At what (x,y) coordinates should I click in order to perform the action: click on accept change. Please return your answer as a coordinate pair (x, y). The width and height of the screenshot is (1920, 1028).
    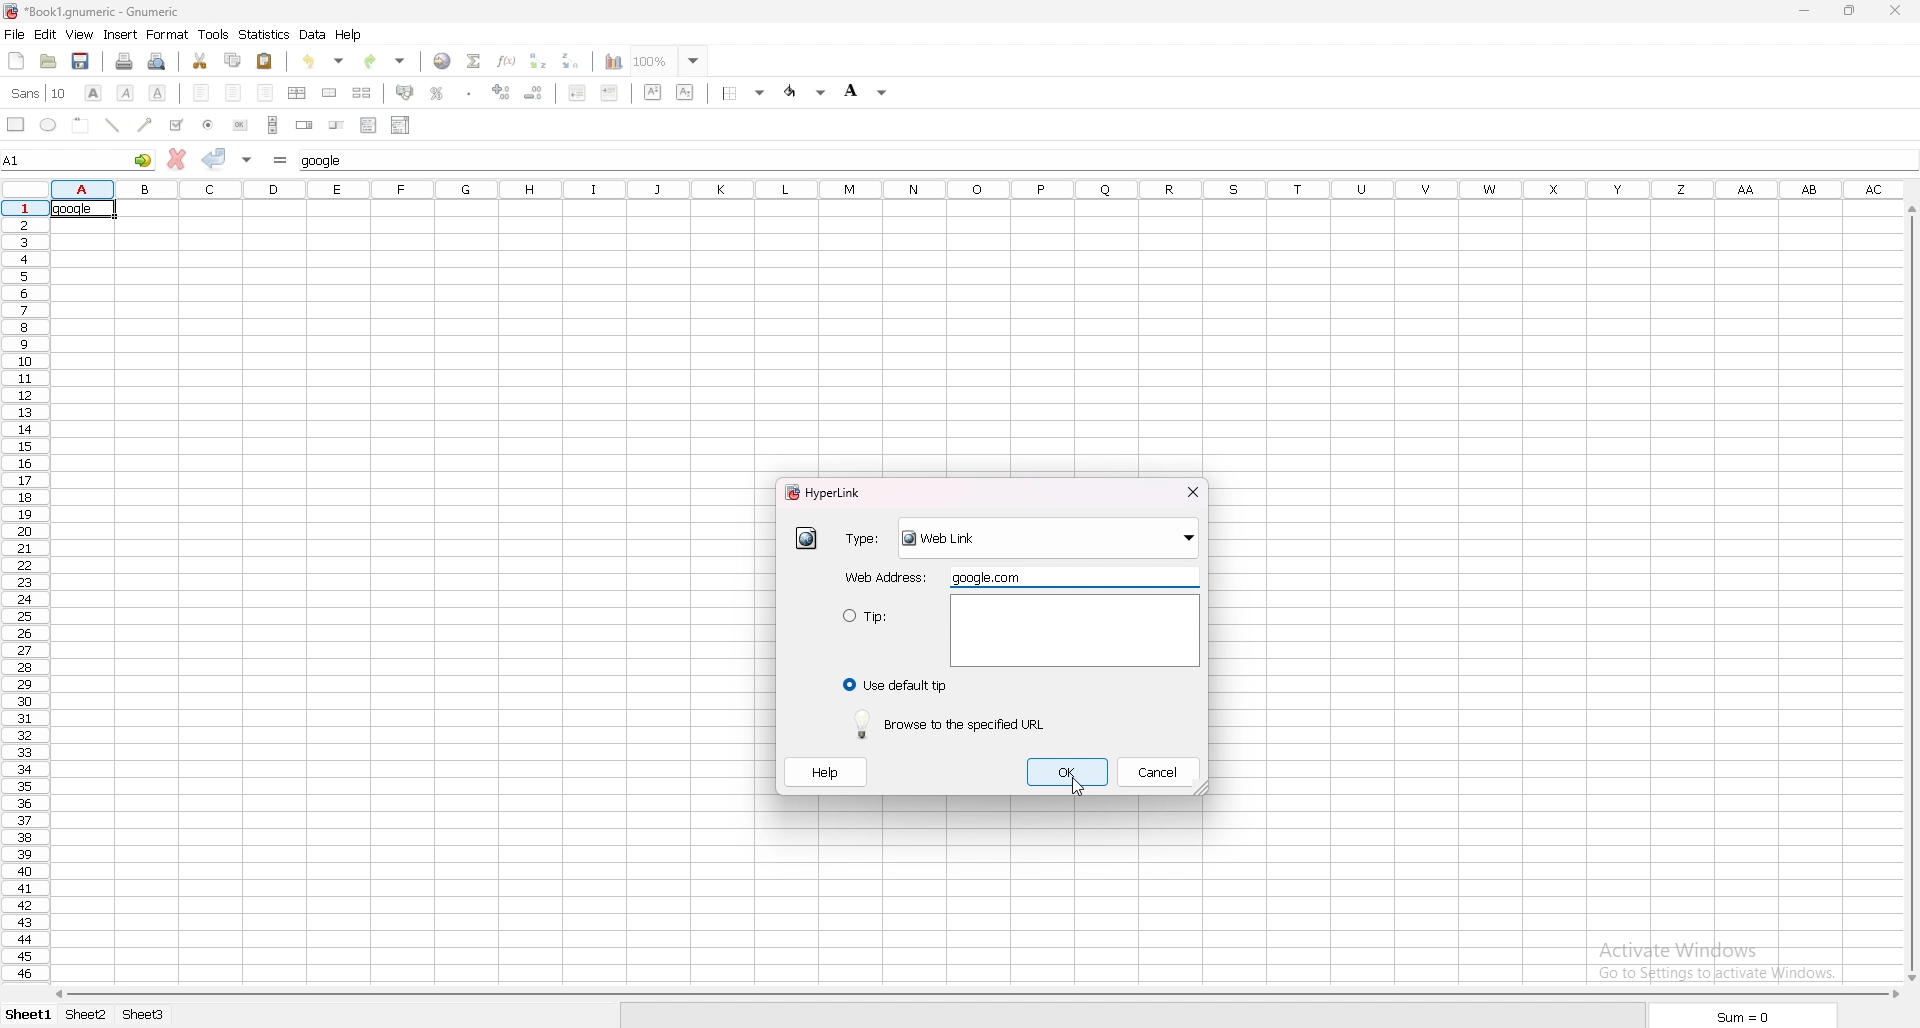
    Looking at the image, I should click on (215, 158).